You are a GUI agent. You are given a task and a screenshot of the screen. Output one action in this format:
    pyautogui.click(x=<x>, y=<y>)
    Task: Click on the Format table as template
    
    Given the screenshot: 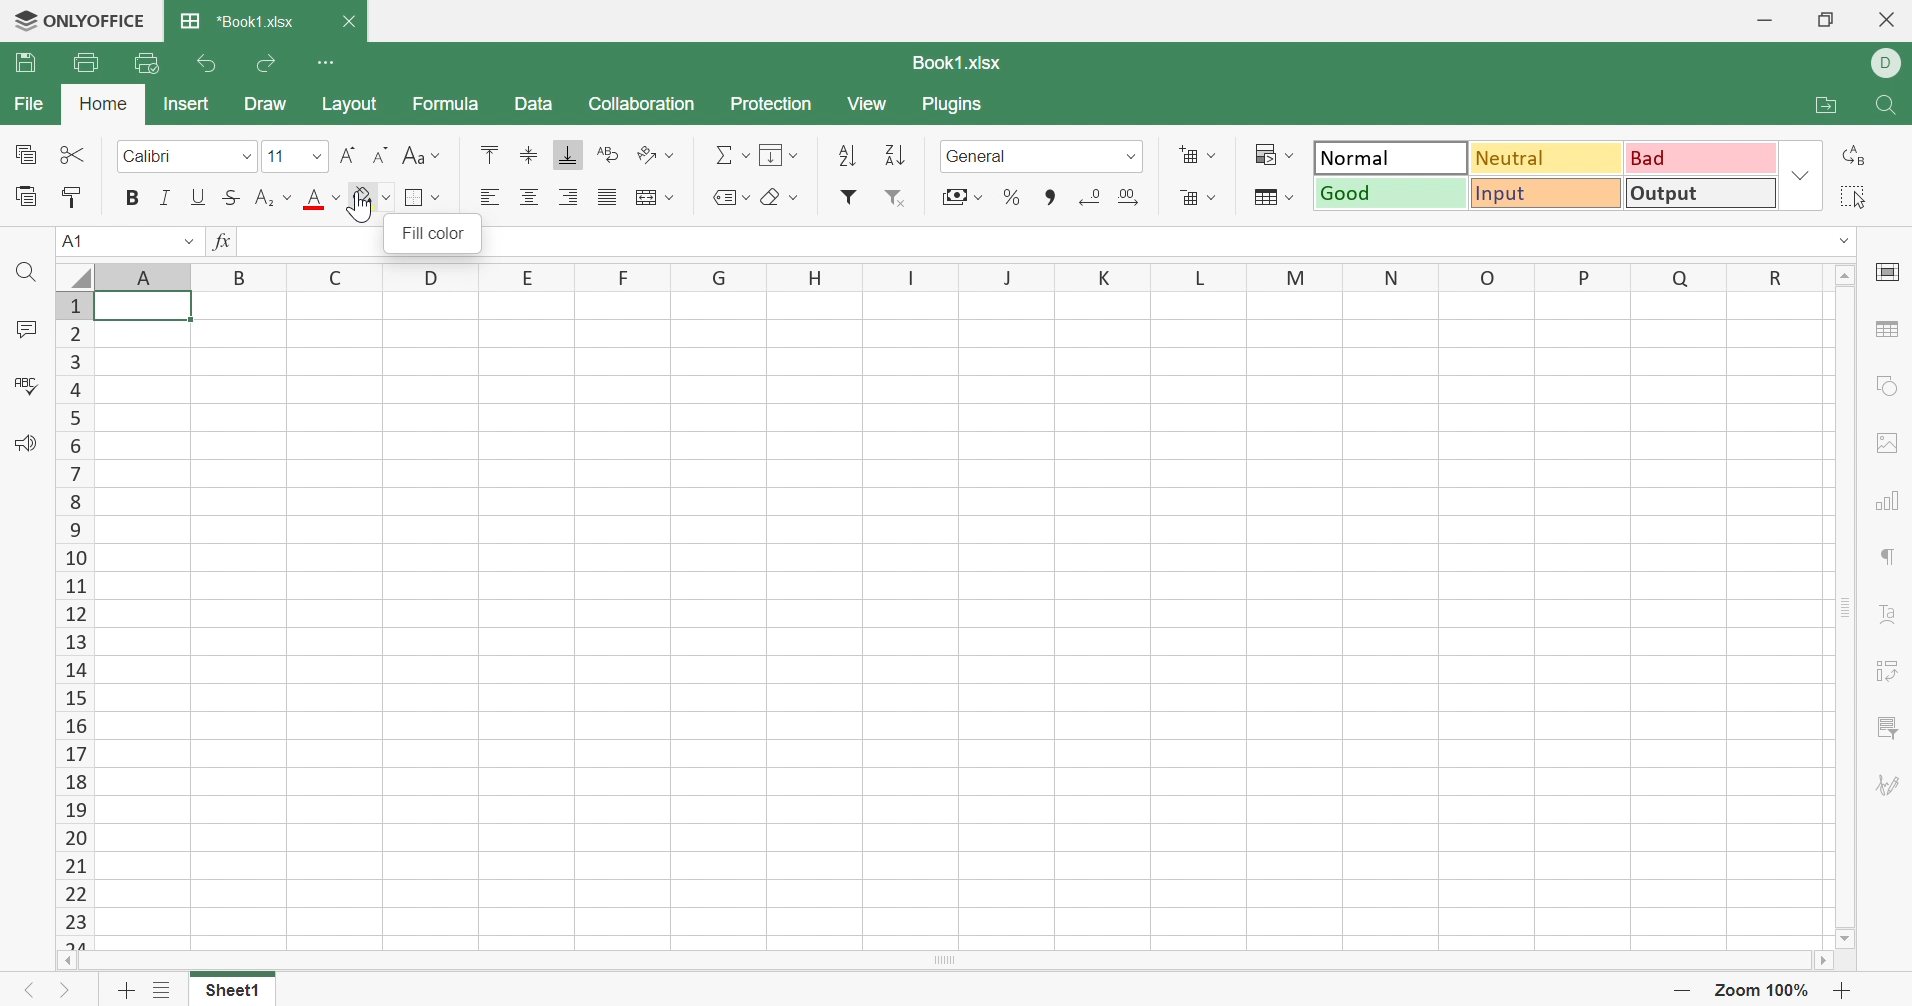 What is the action you would take?
    pyautogui.click(x=1274, y=196)
    